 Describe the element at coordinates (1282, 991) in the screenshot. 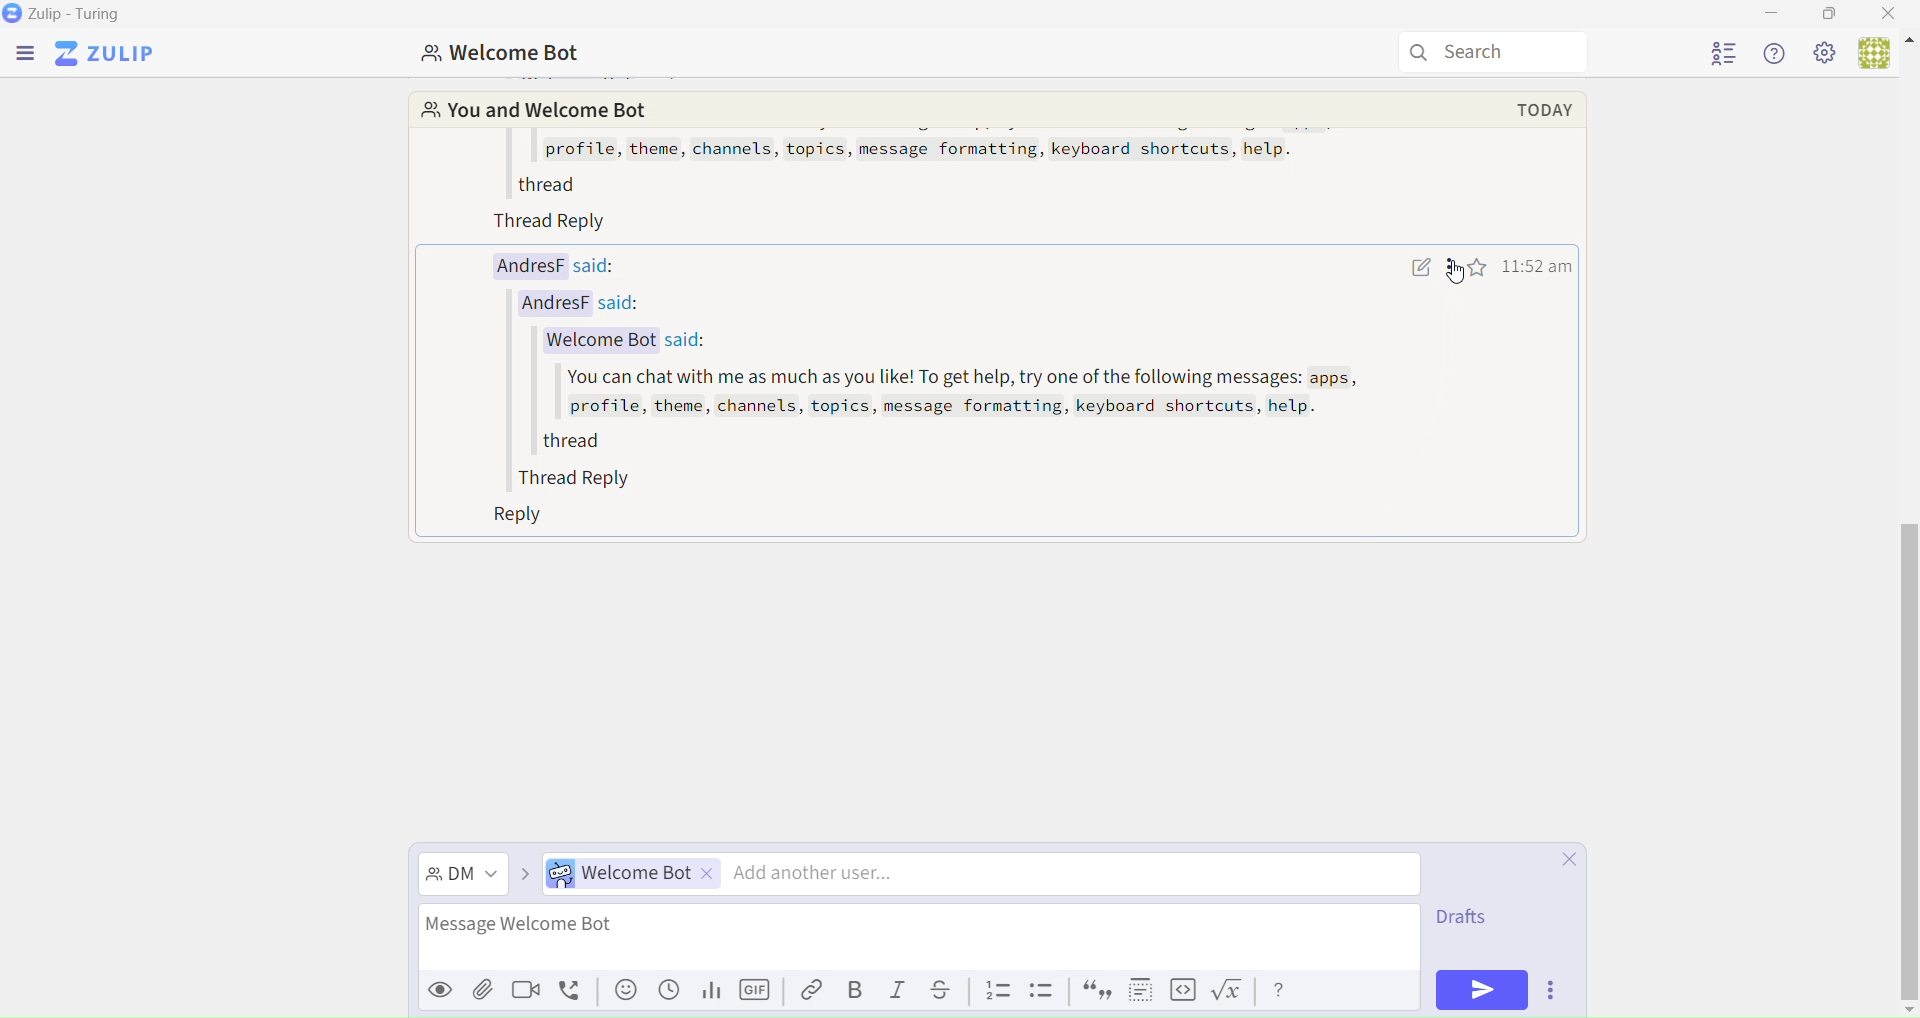

I see `help` at that location.